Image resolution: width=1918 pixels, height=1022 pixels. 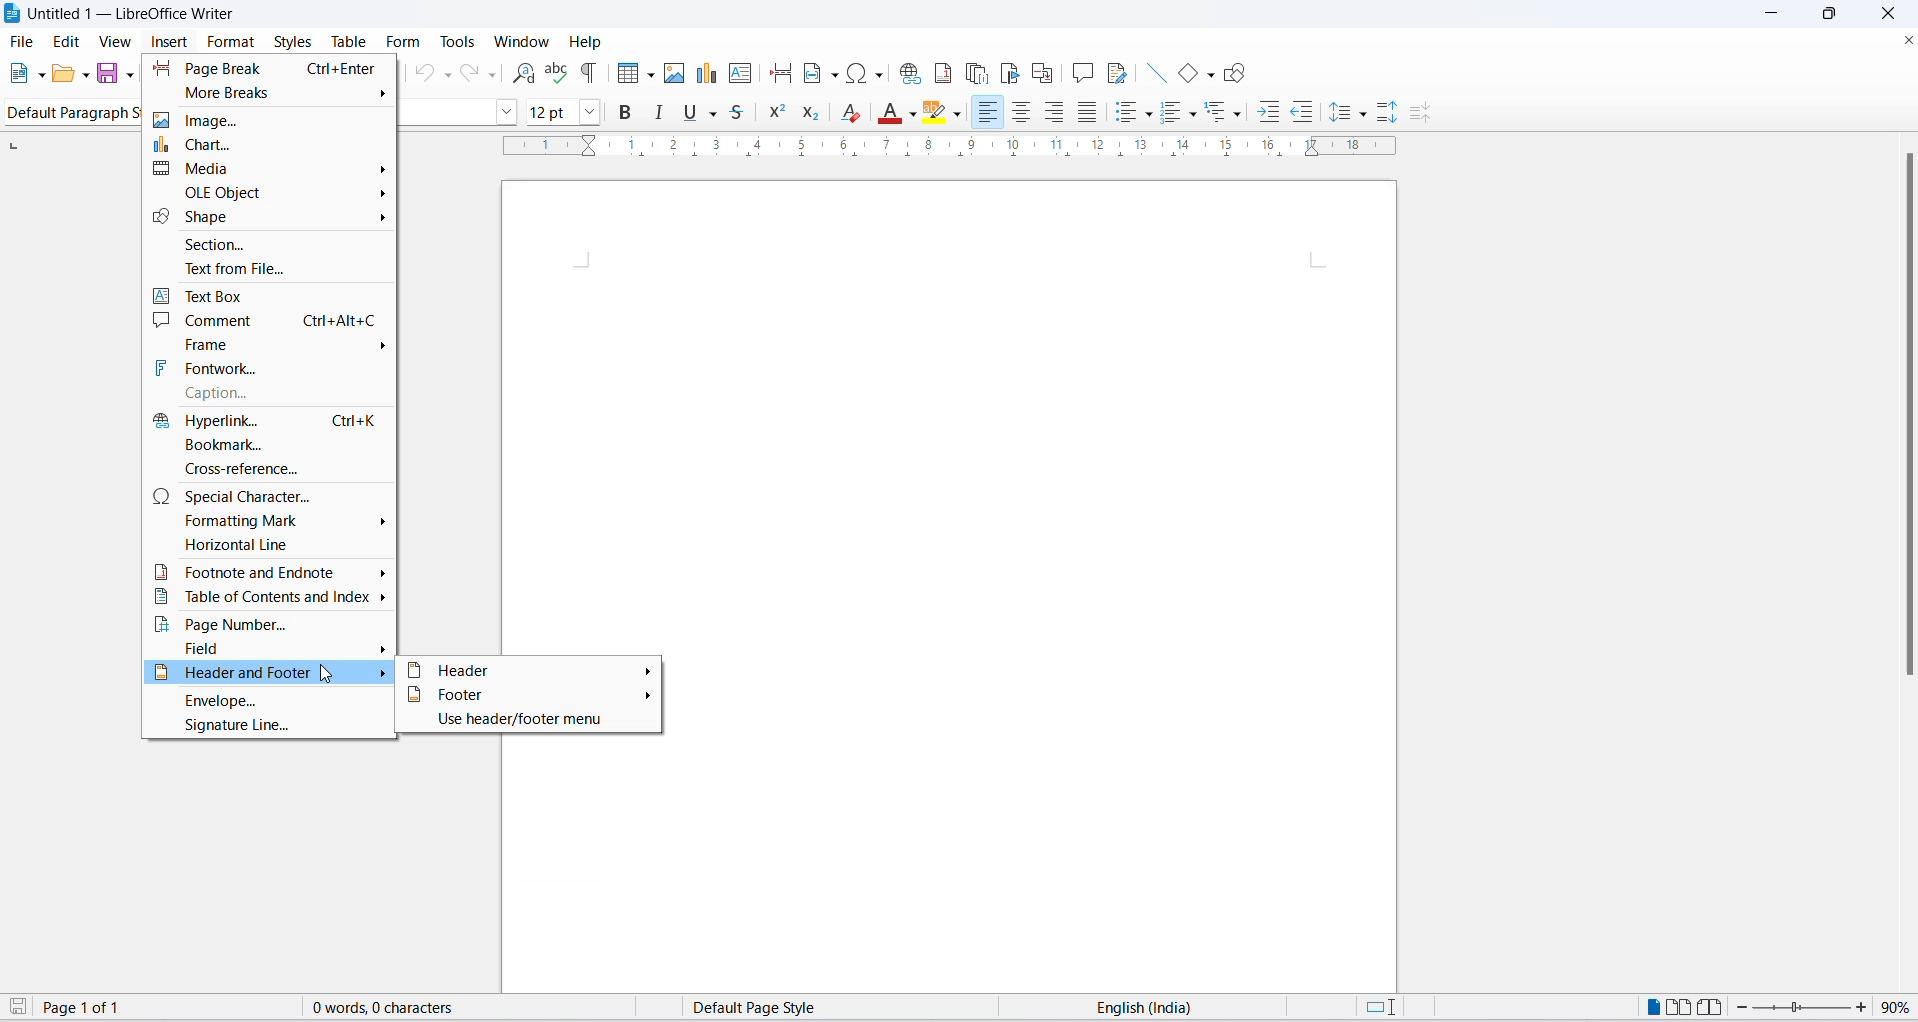 What do you see at coordinates (819, 115) in the screenshot?
I see `subscript` at bounding box center [819, 115].